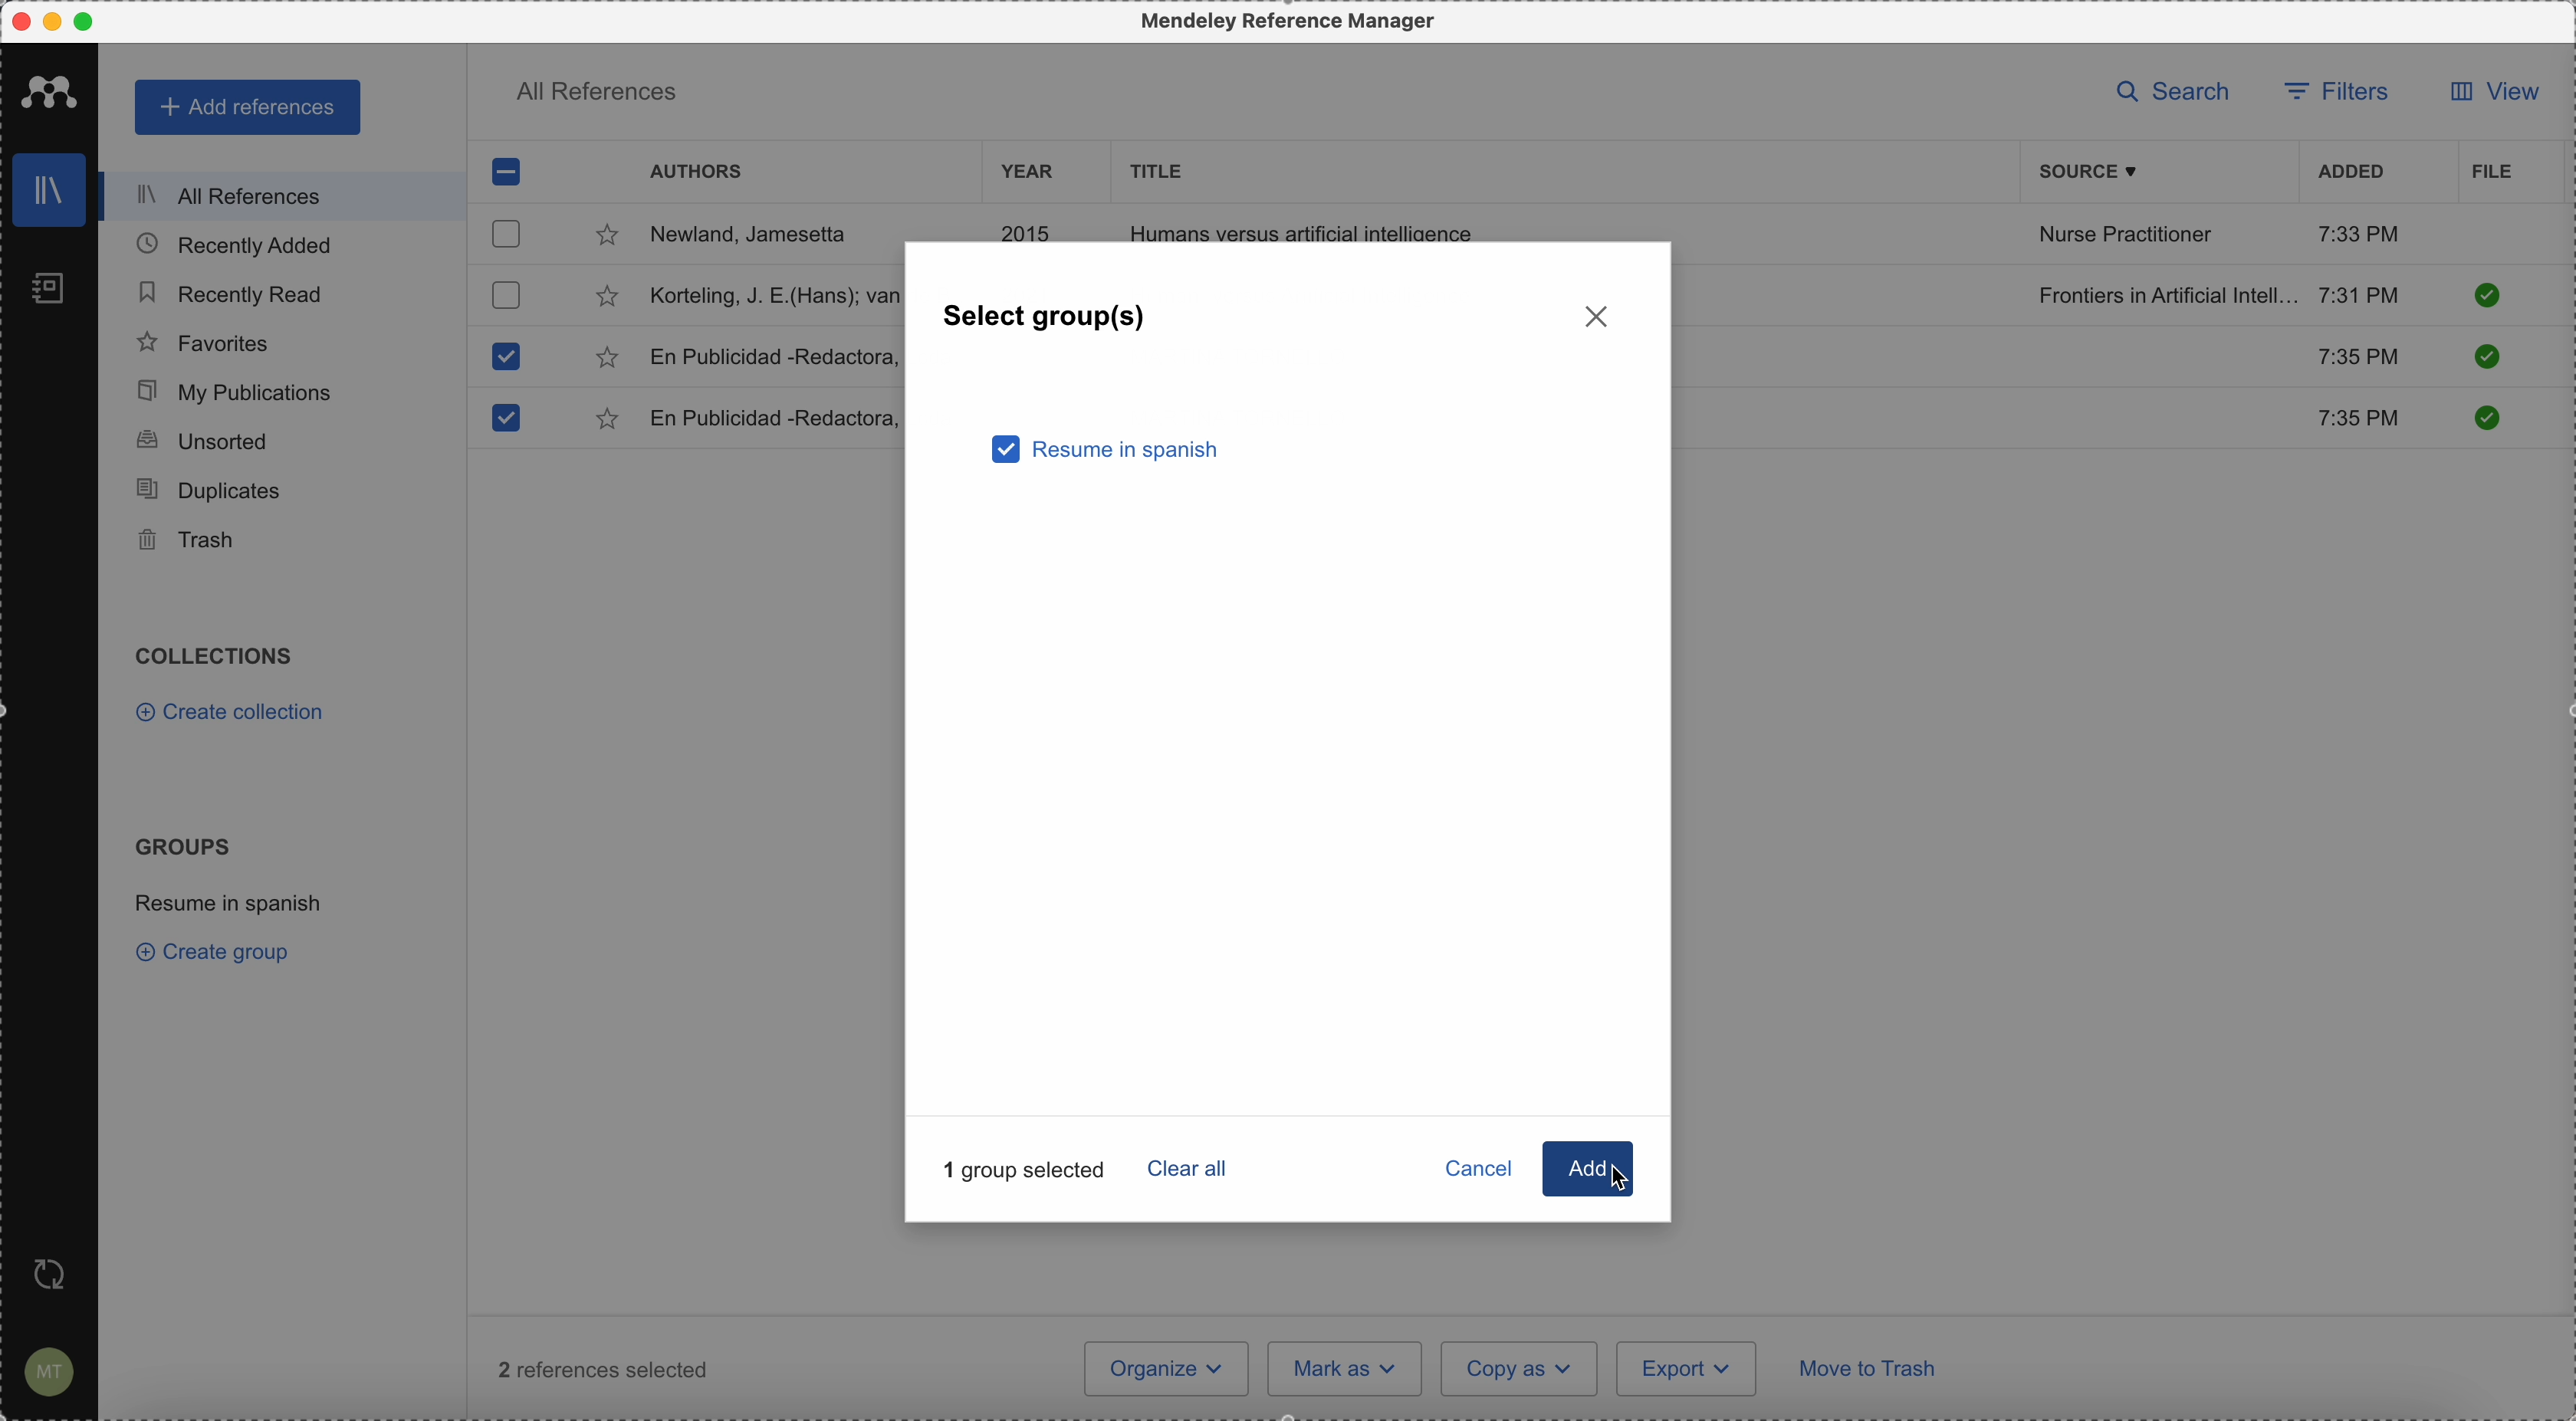 Image resolution: width=2576 pixels, height=1421 pixels. I want to click on my publications, so click(237, 392).